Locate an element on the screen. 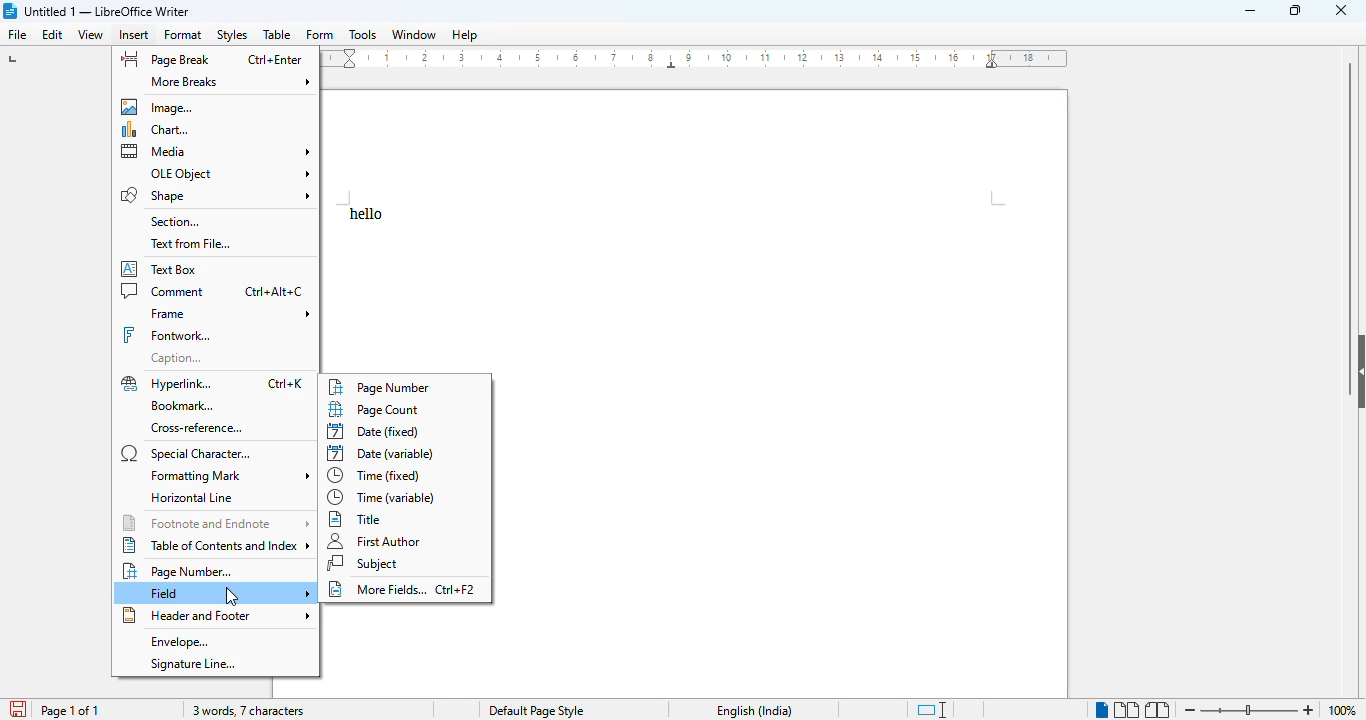 This screenshot has height=720, width=1366. help is located at coordinates (466, 35).